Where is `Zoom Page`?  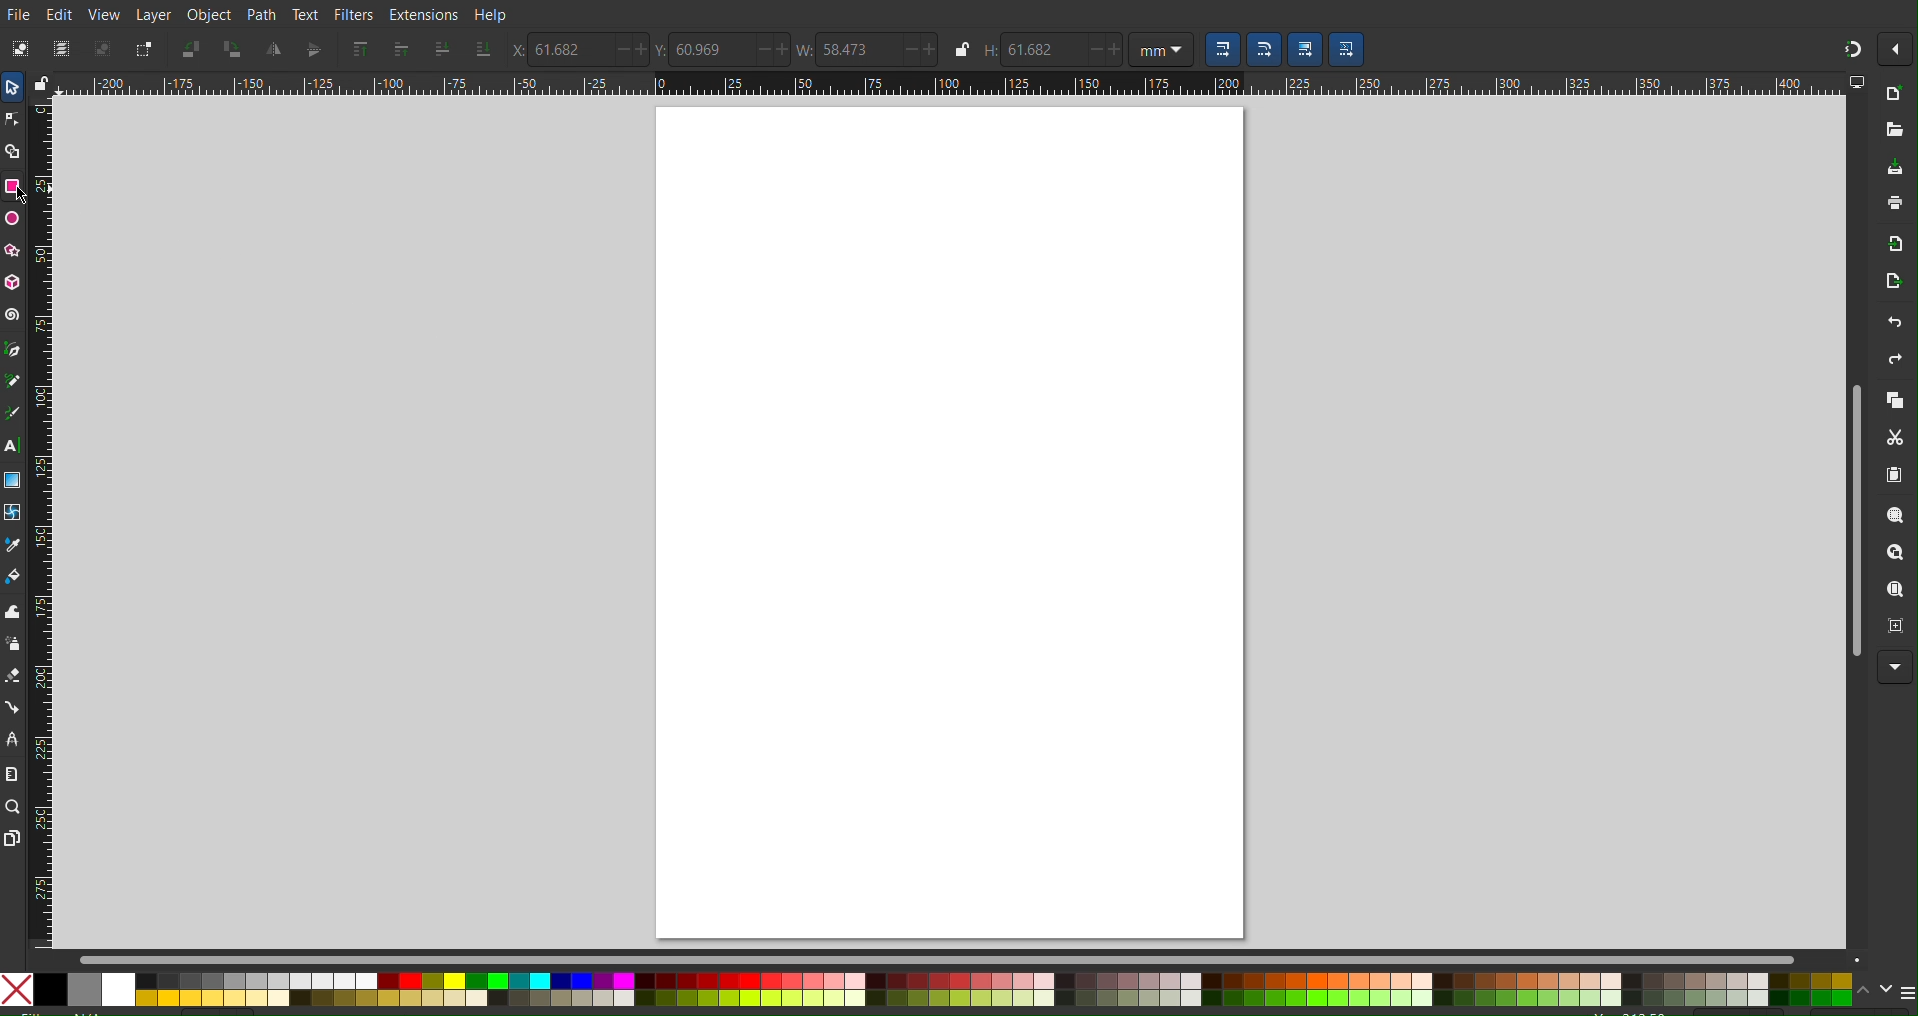 Zoom Page is located at coordinates (1896, 592).